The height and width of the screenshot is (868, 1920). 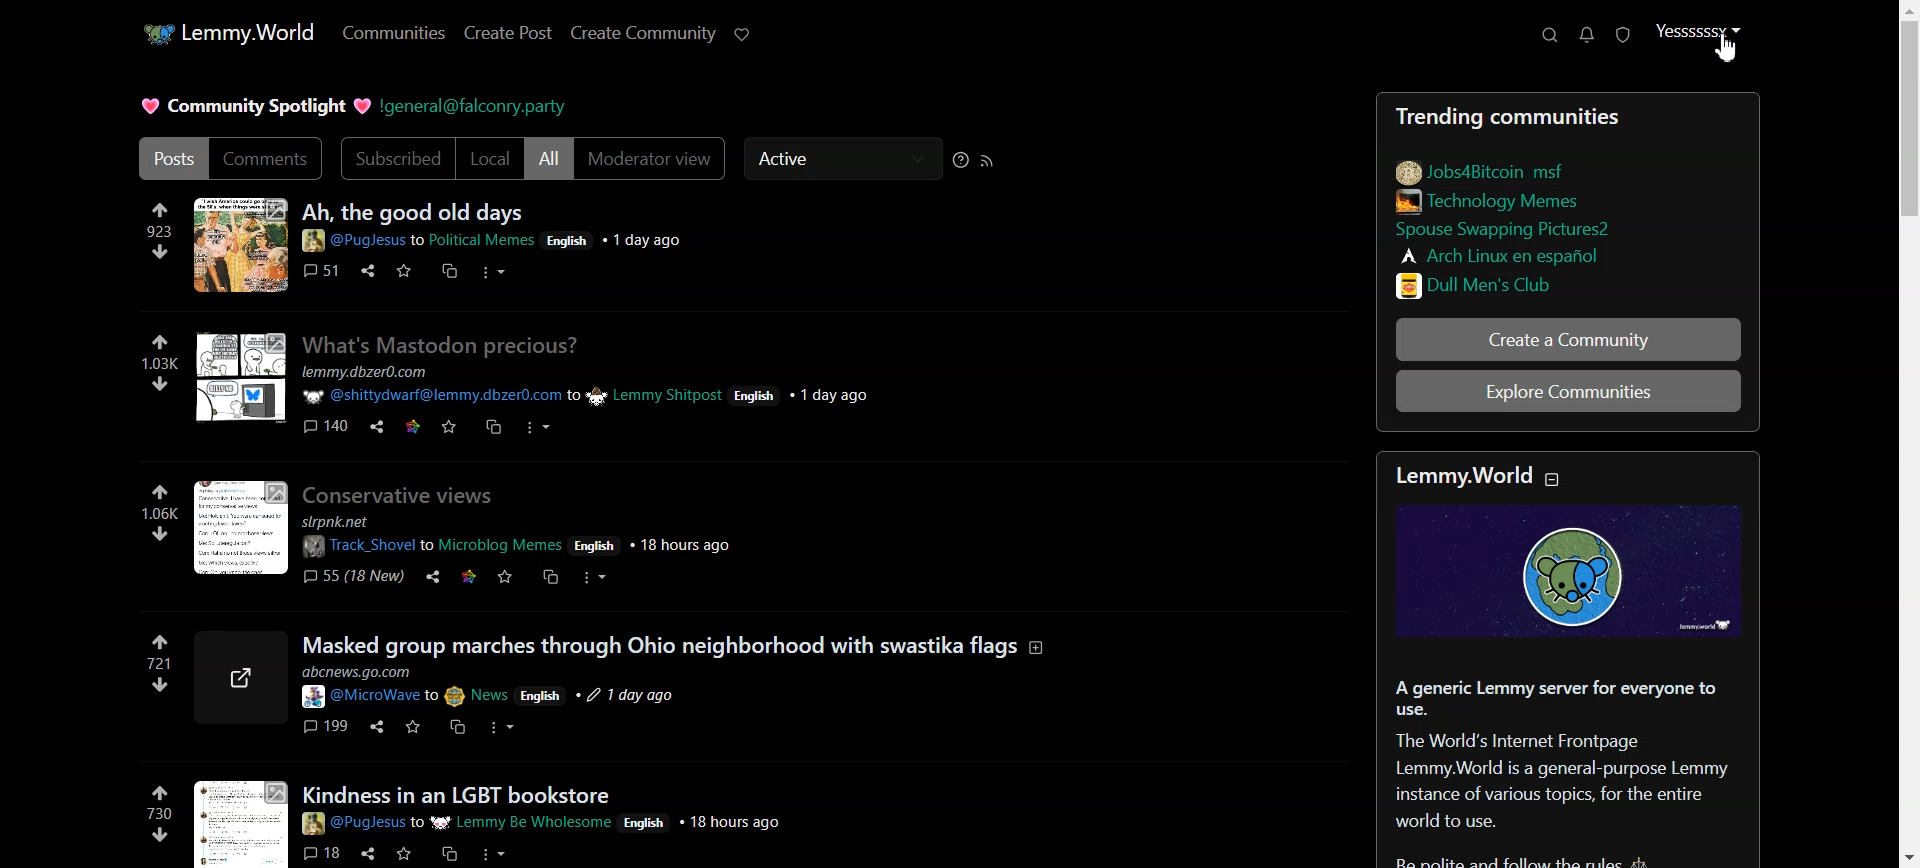 What do you see at coordinates (552, 822) in the screenshot?
I see `post details` at bounding box center [552, 822].